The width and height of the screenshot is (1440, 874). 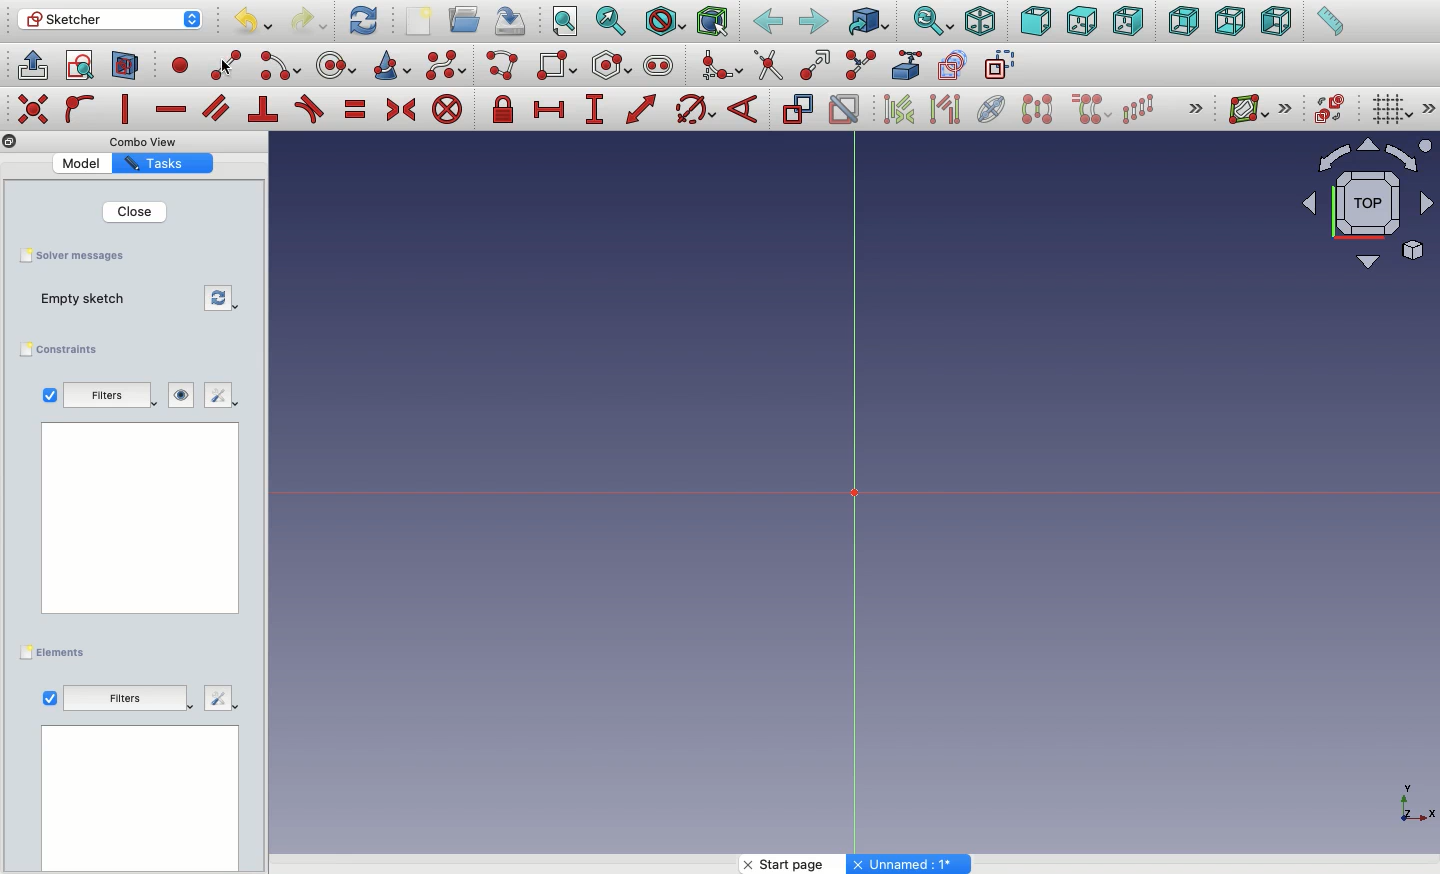 I want to click on Redo, so click(x=310, y=21).